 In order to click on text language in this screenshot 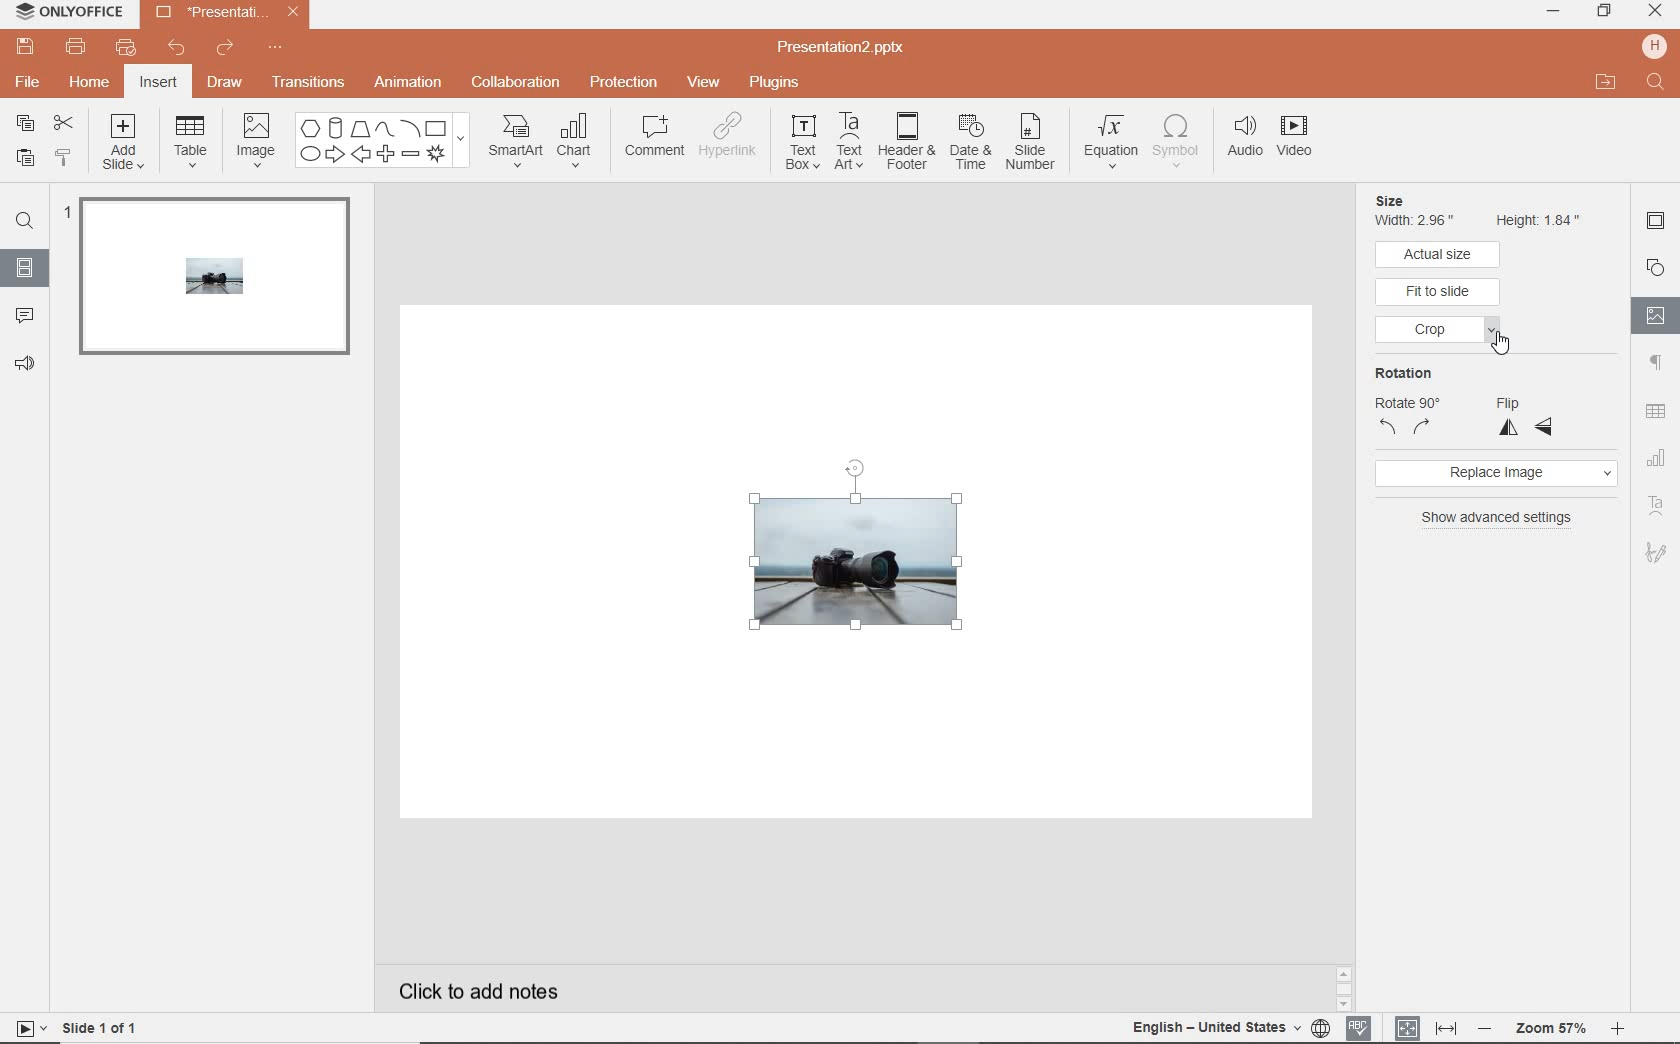, I will do `click(1233, 1028)`.